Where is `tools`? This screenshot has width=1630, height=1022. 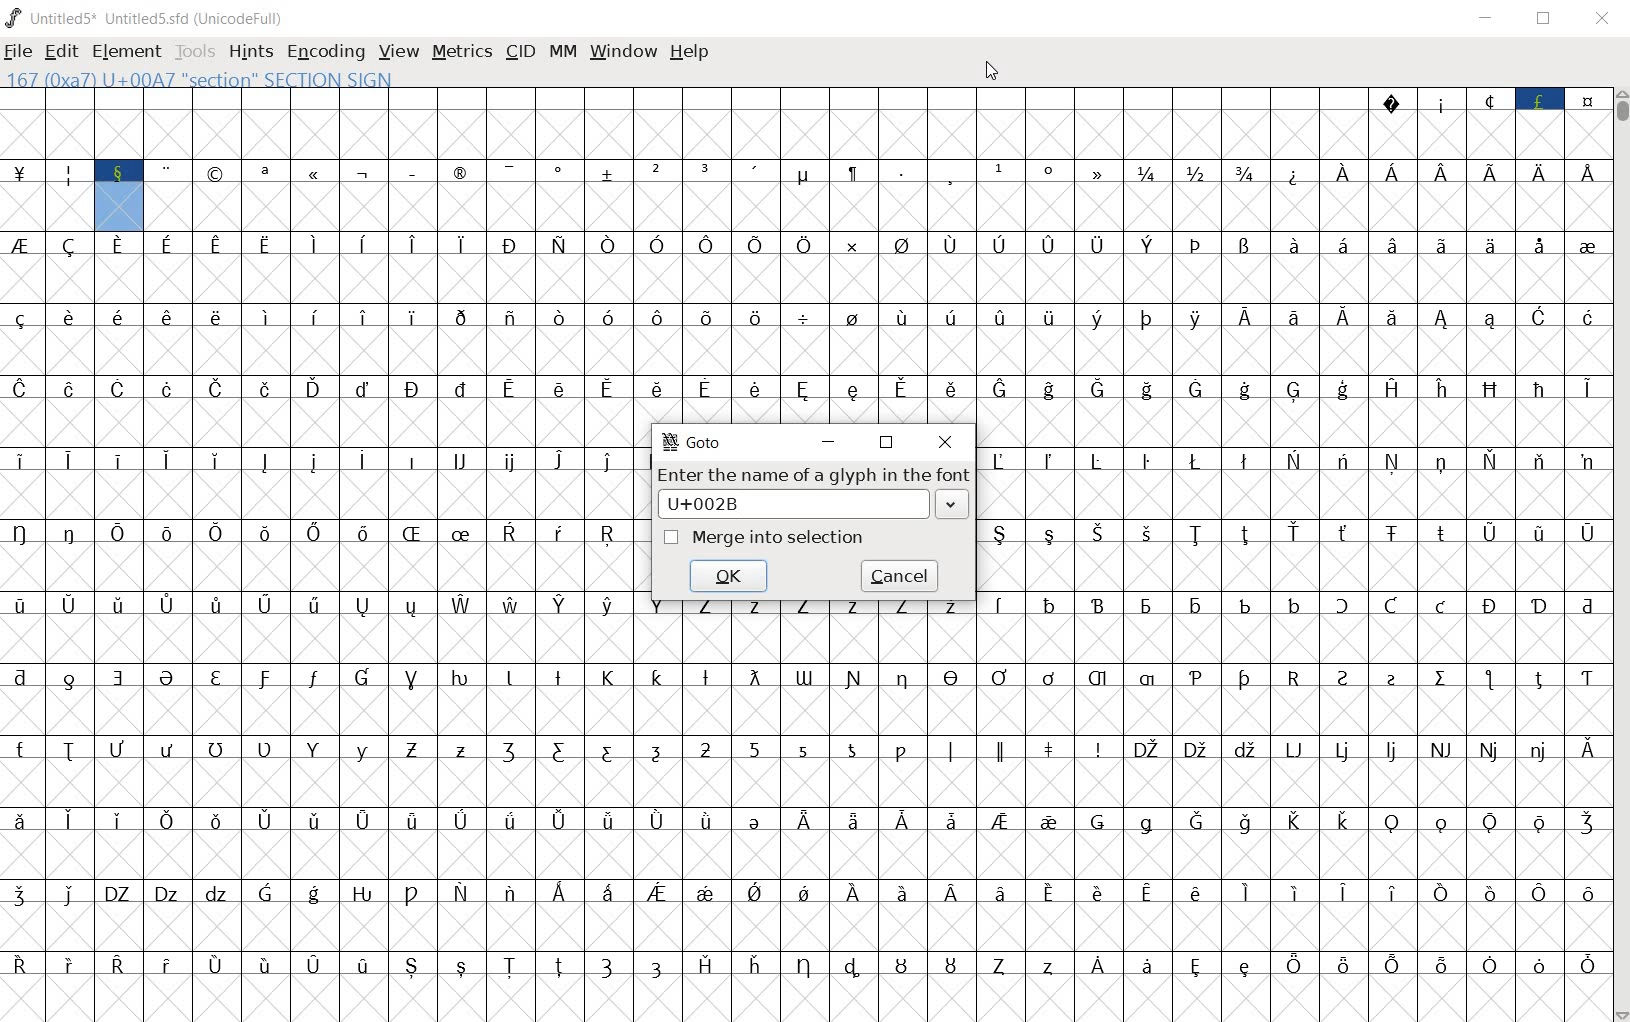
tools is located at coordinates (193, 50).